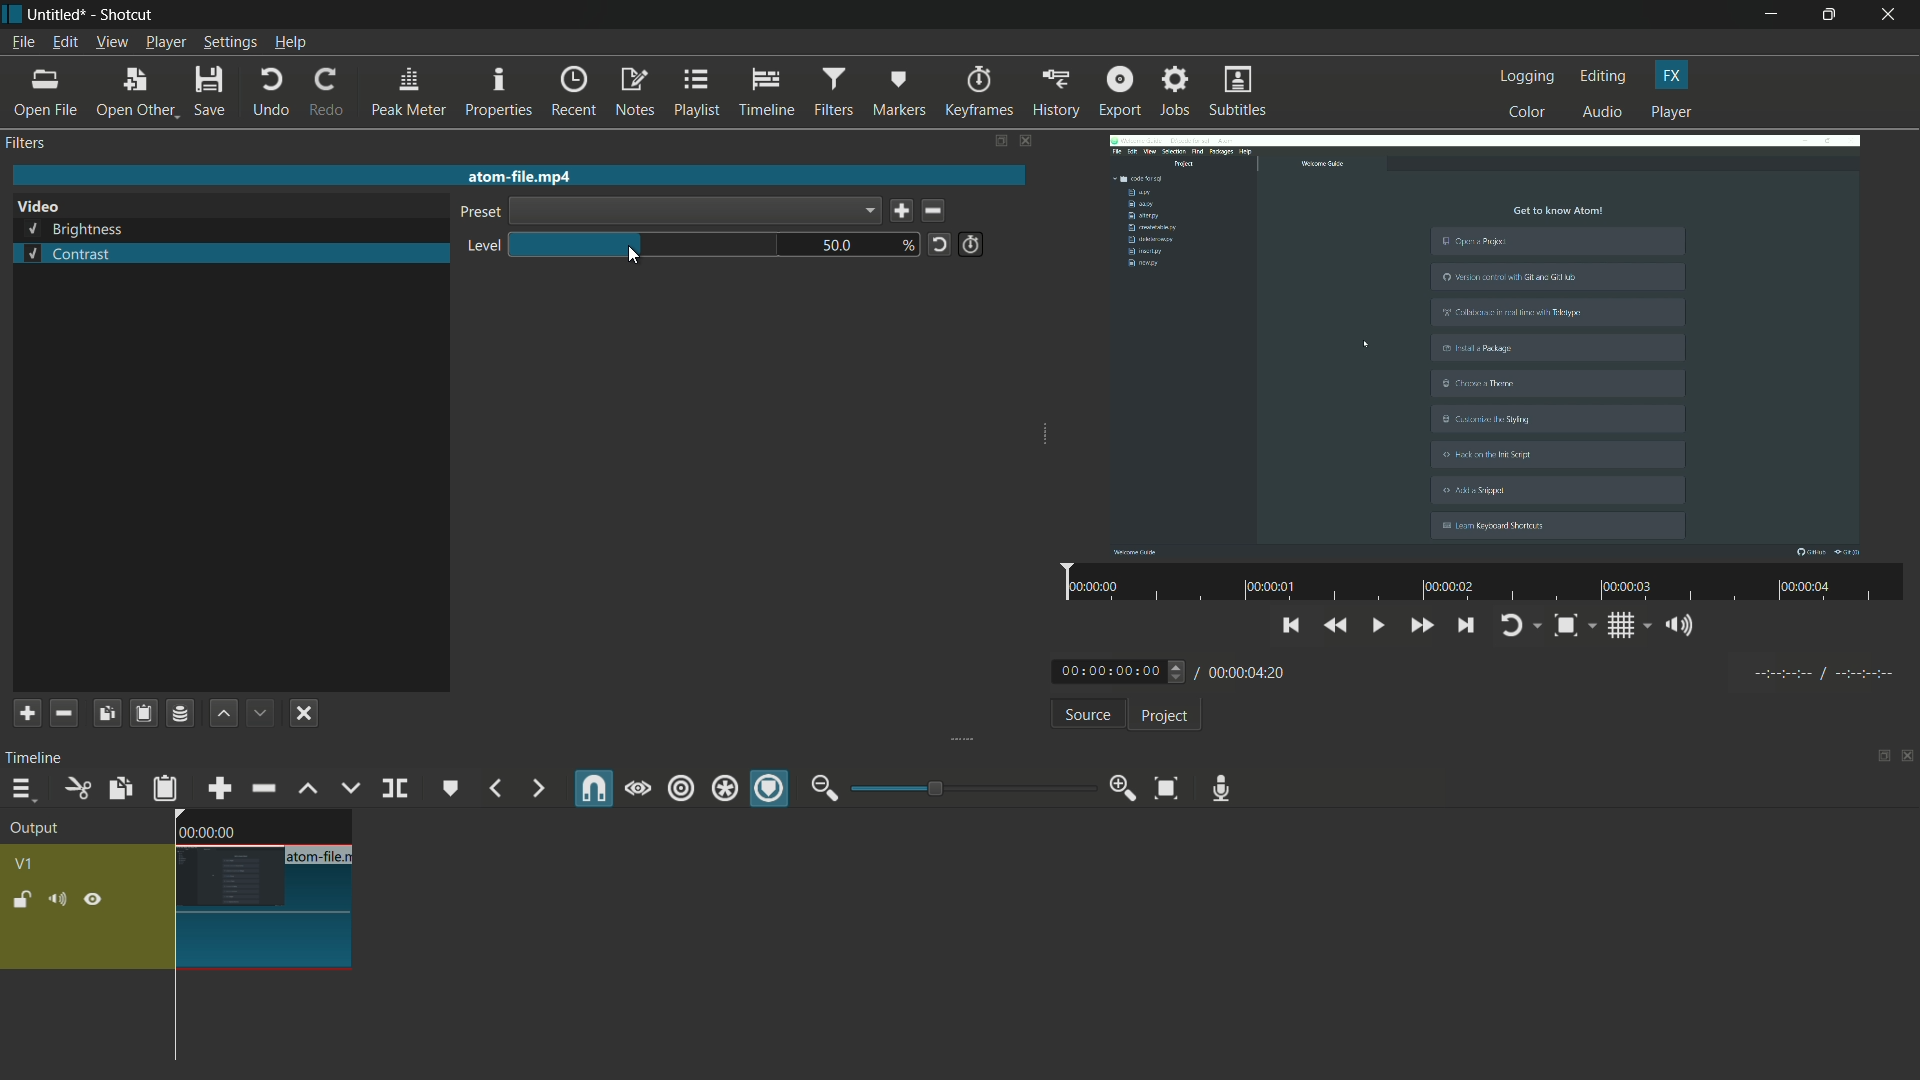  What do you see at coordinates (1121, 670) in the screenshot?
I see `00:00:00:00 (current time)` at bounding box center [1121, 670].